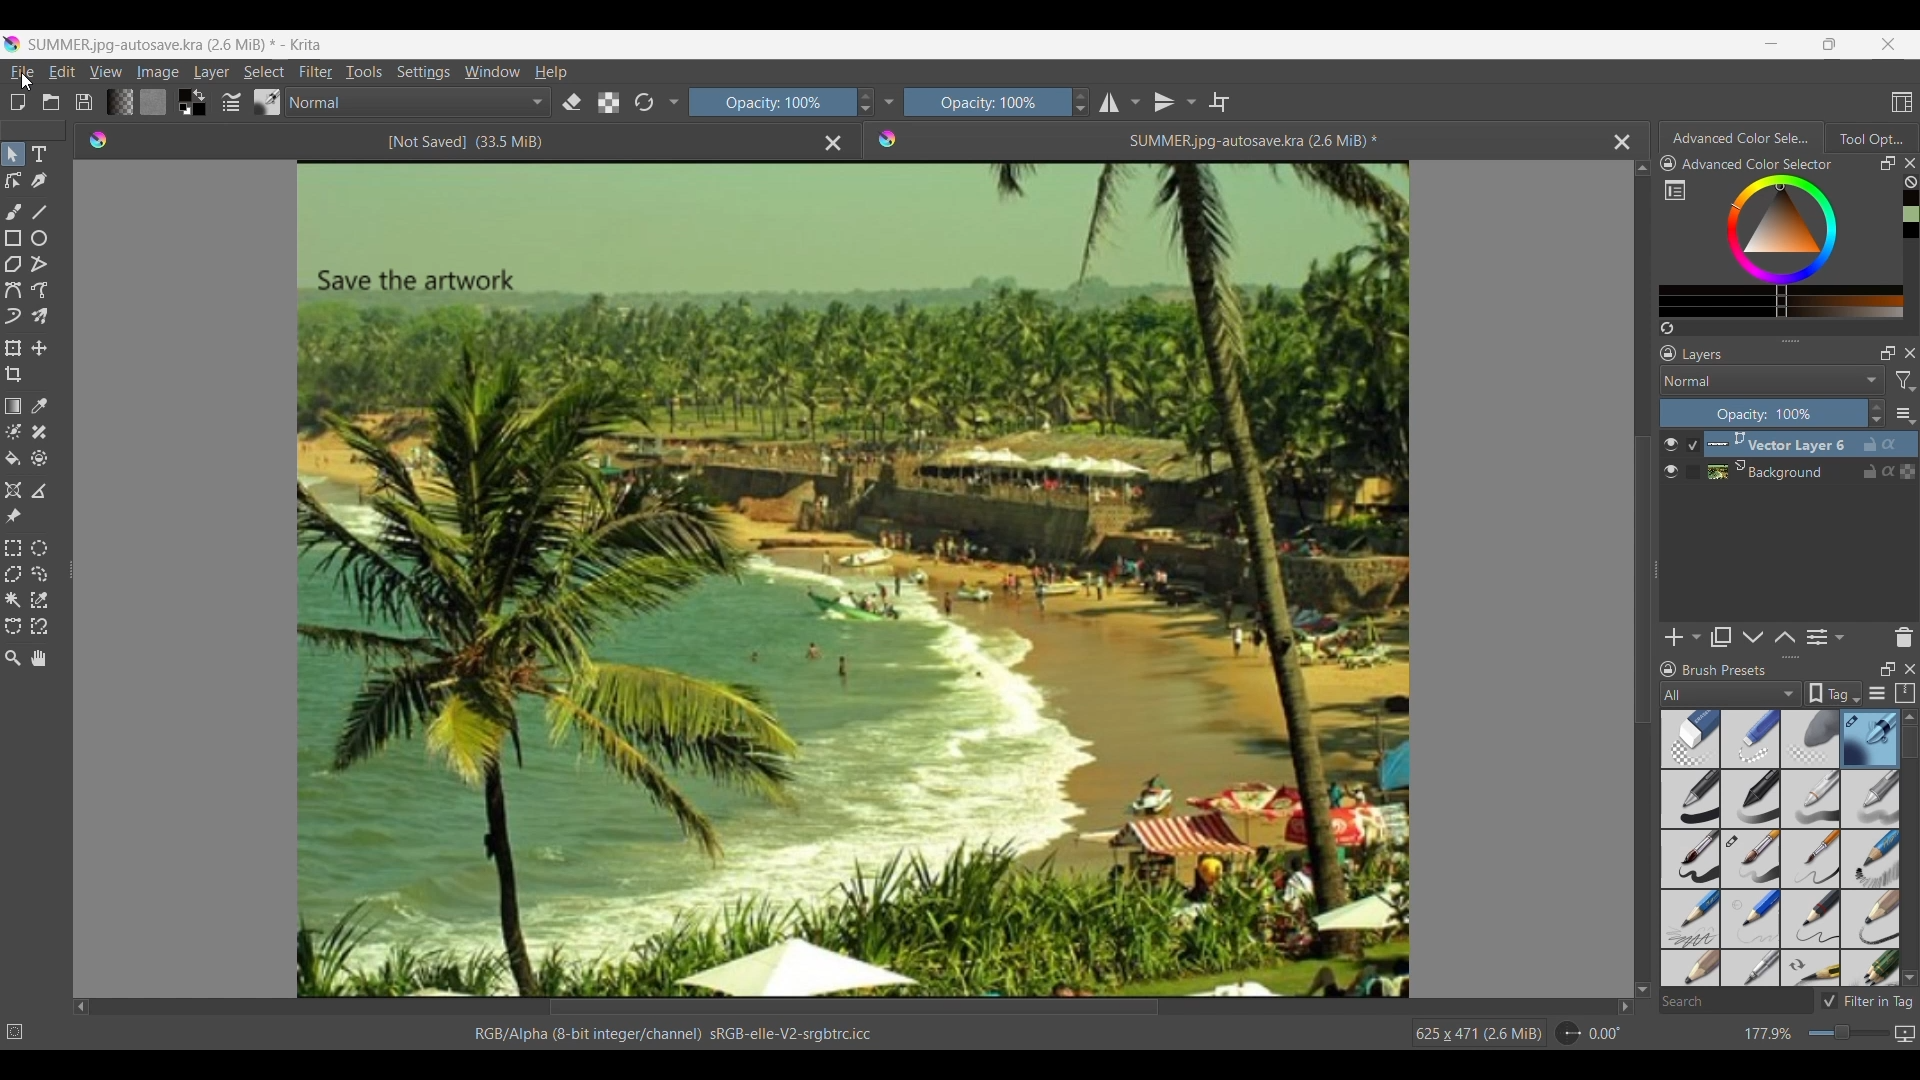 This screenshot has height=1080, width=1920. Describe the element at coordinates (22, 74) in the screenshot. I see `Cursor on File` at that location.